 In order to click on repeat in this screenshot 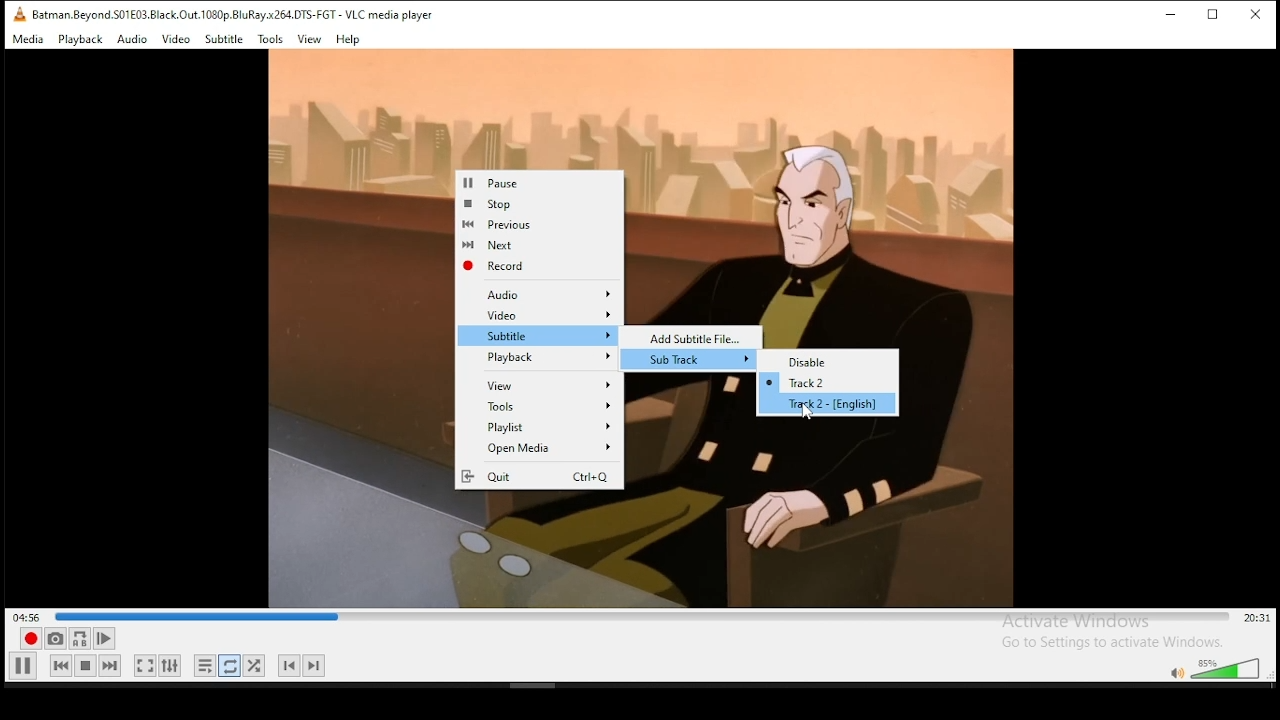, I will do `click(231, 668)`.